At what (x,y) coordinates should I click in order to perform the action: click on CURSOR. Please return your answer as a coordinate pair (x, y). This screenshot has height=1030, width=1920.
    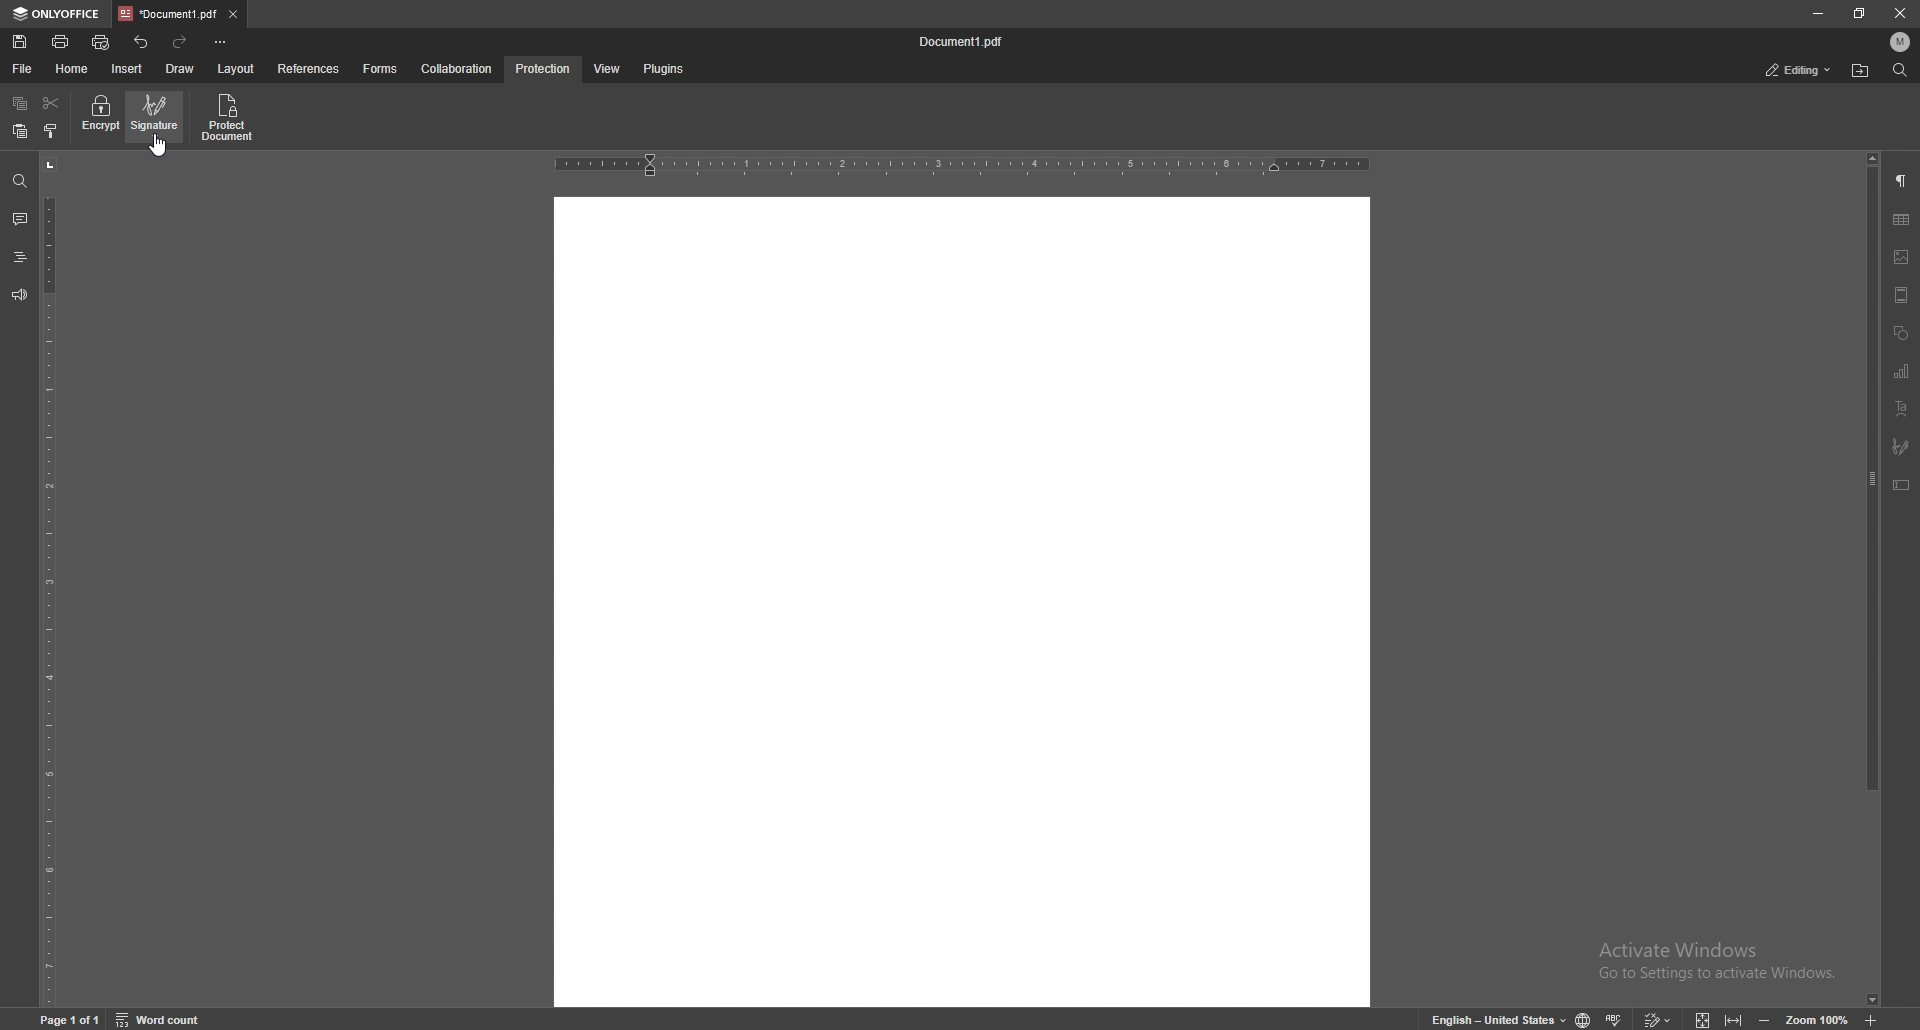
    Looking at the image, I should click on (161, 150).